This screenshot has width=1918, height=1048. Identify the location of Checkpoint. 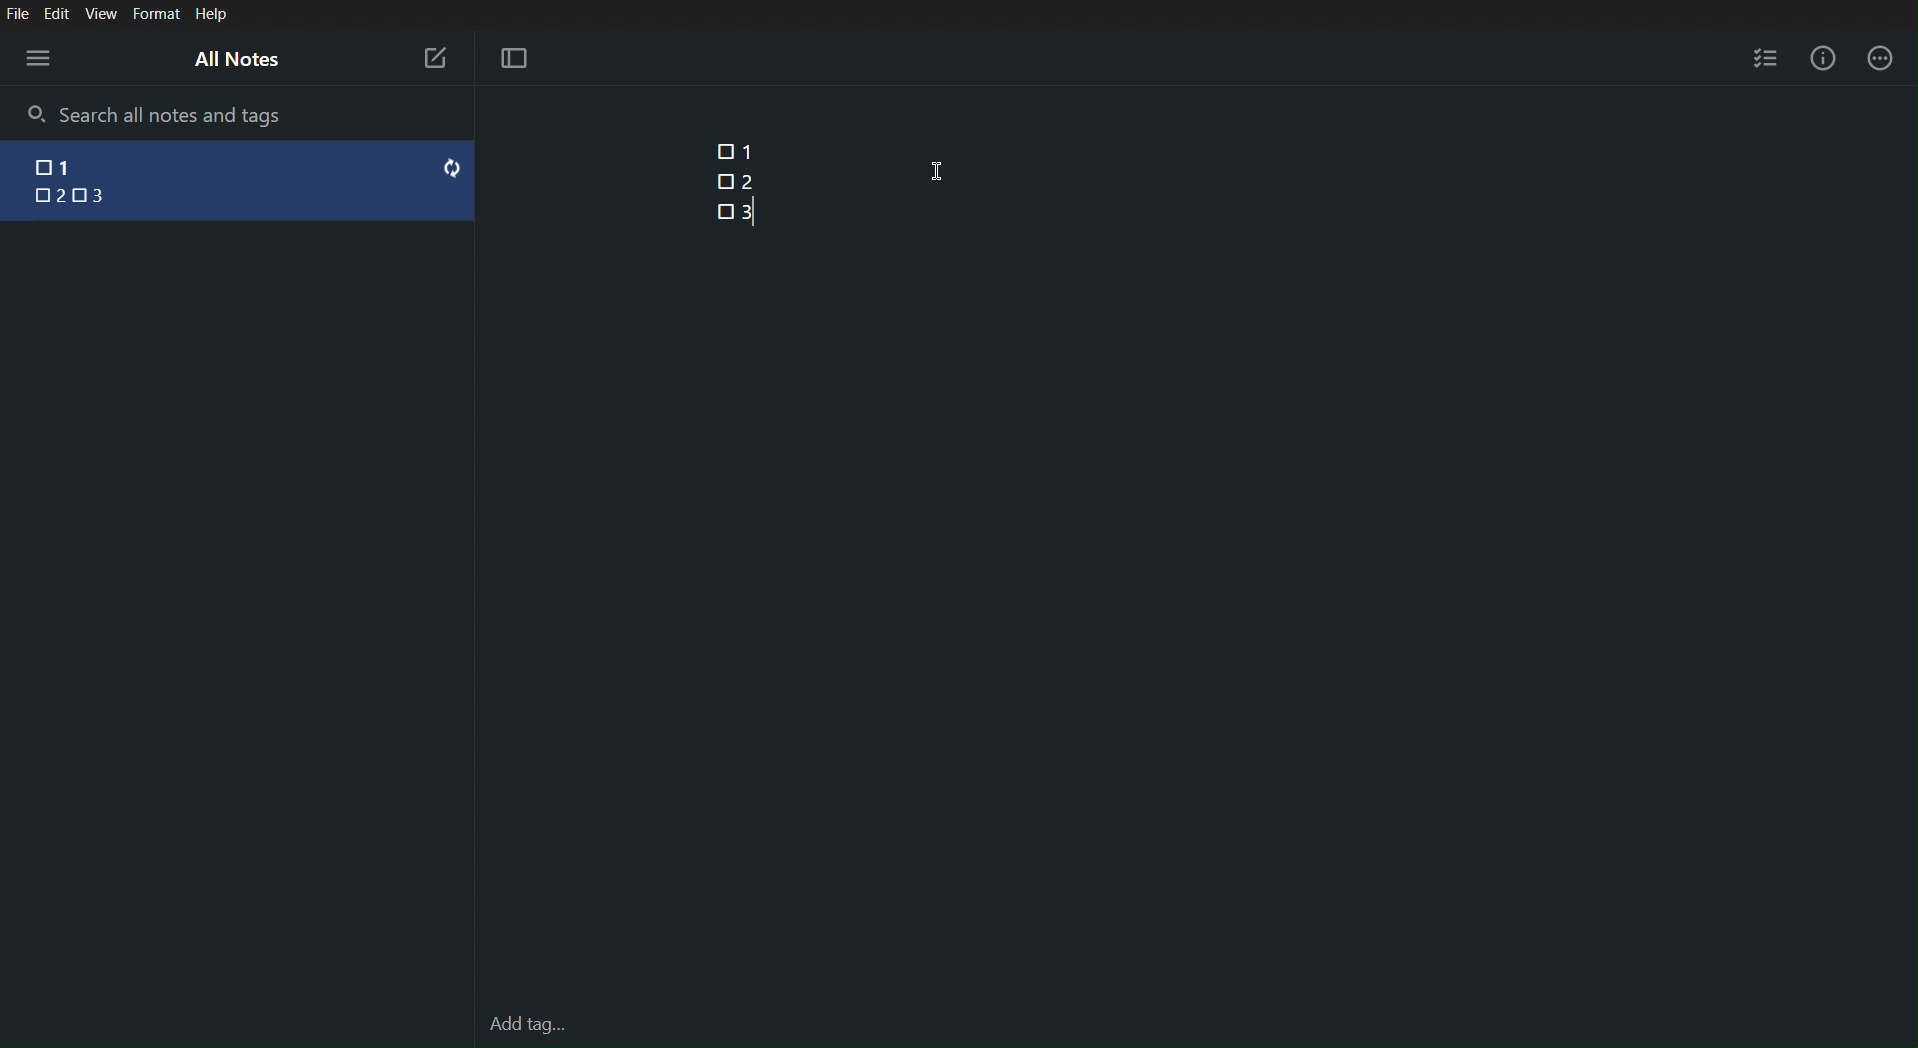
(719, 151).